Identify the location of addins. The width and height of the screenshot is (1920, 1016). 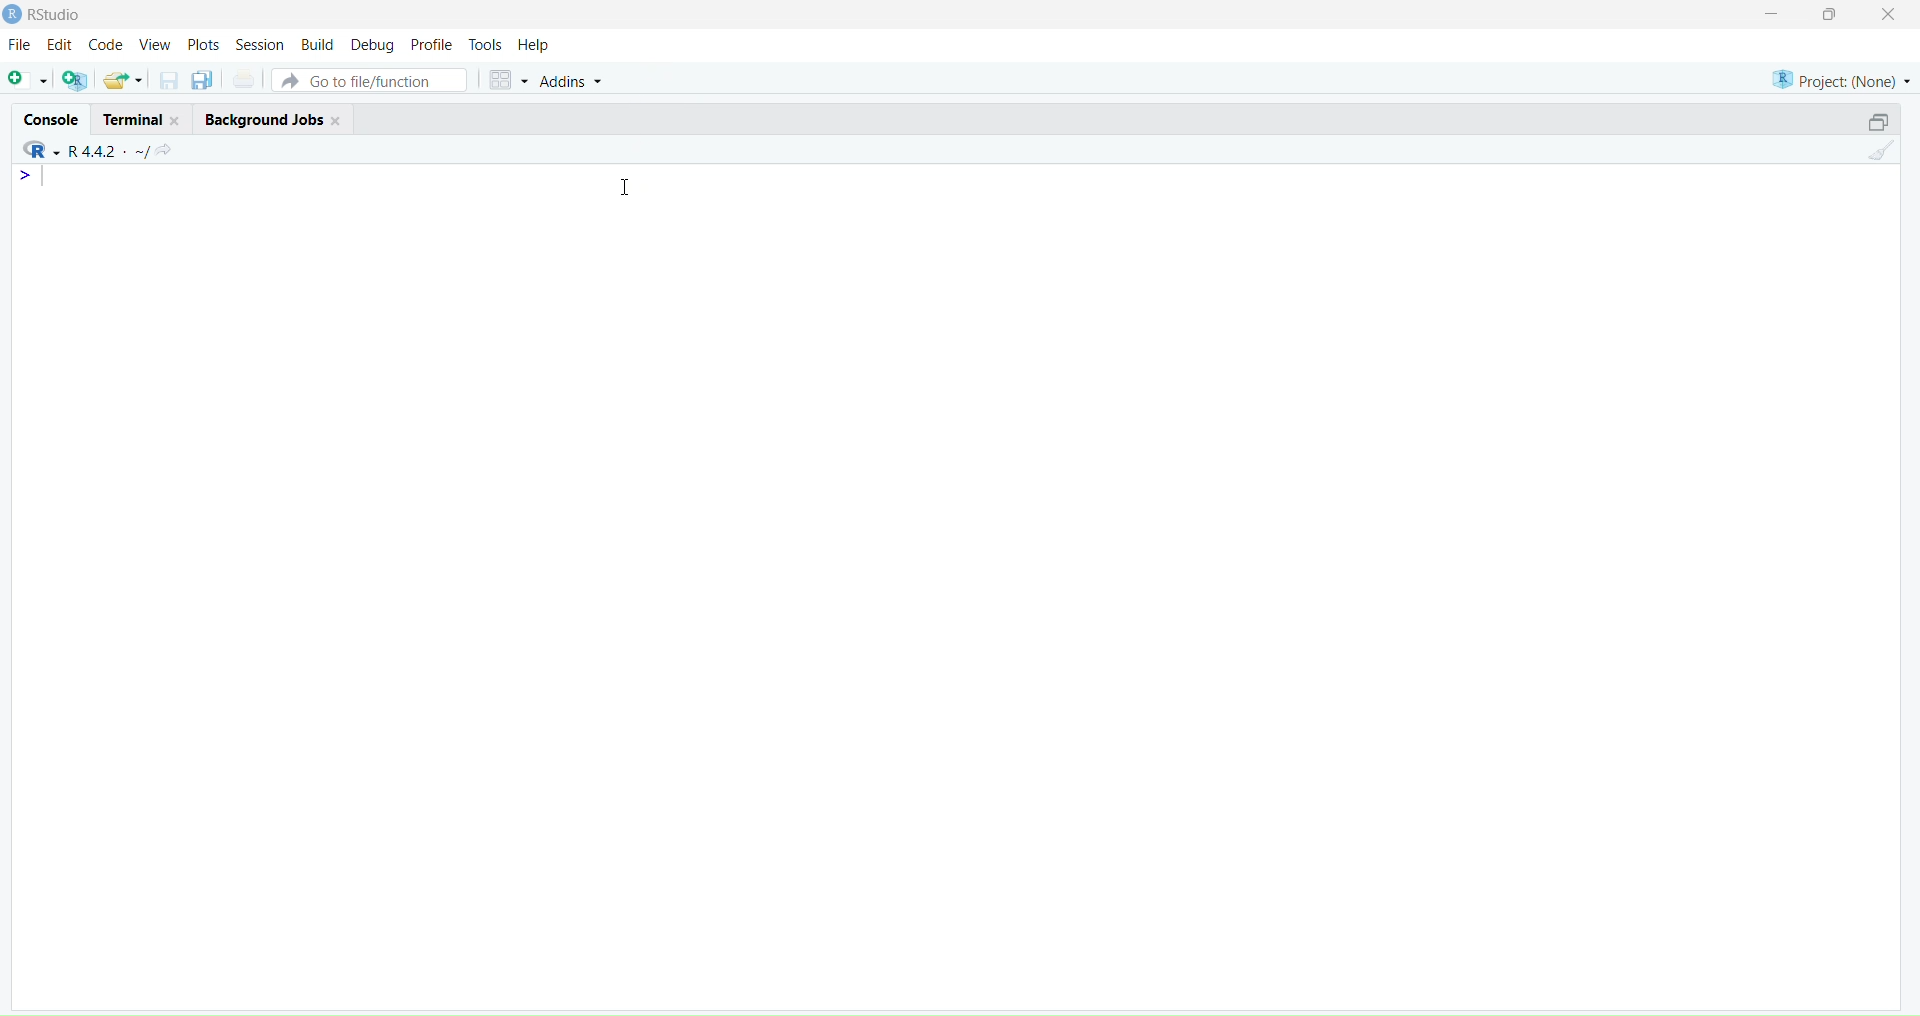
(572, 83).